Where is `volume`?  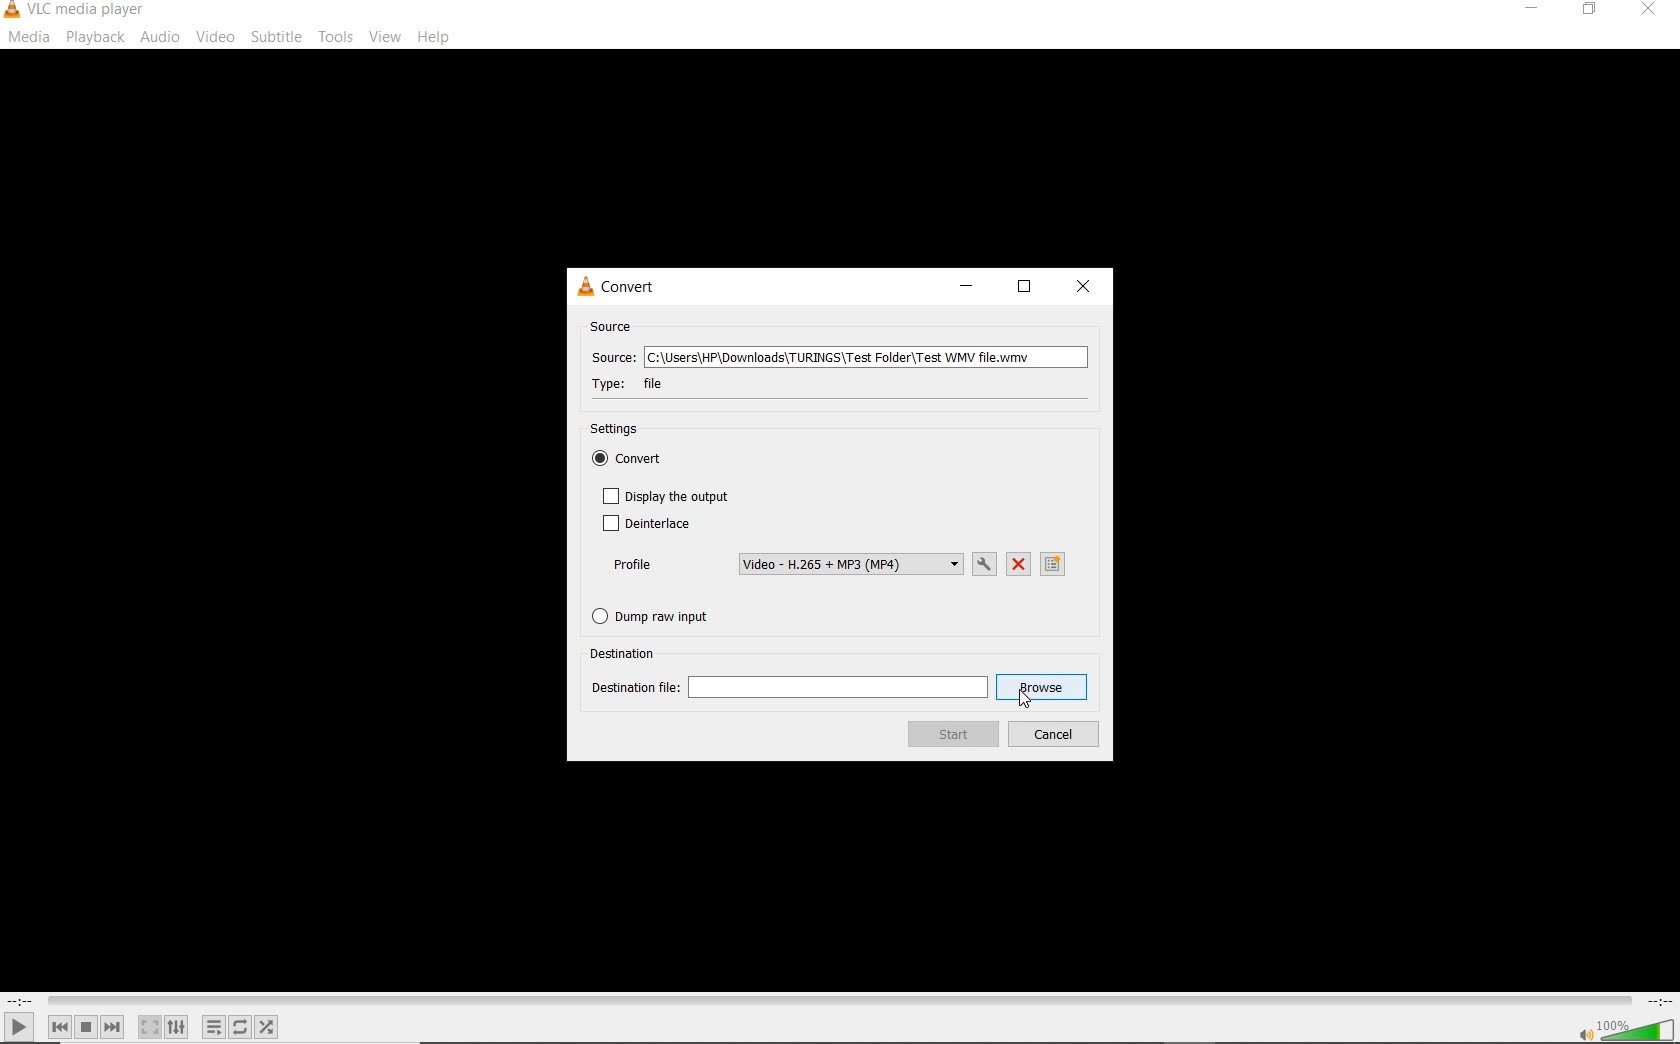
volume is located at coordinates (1638, 1028).